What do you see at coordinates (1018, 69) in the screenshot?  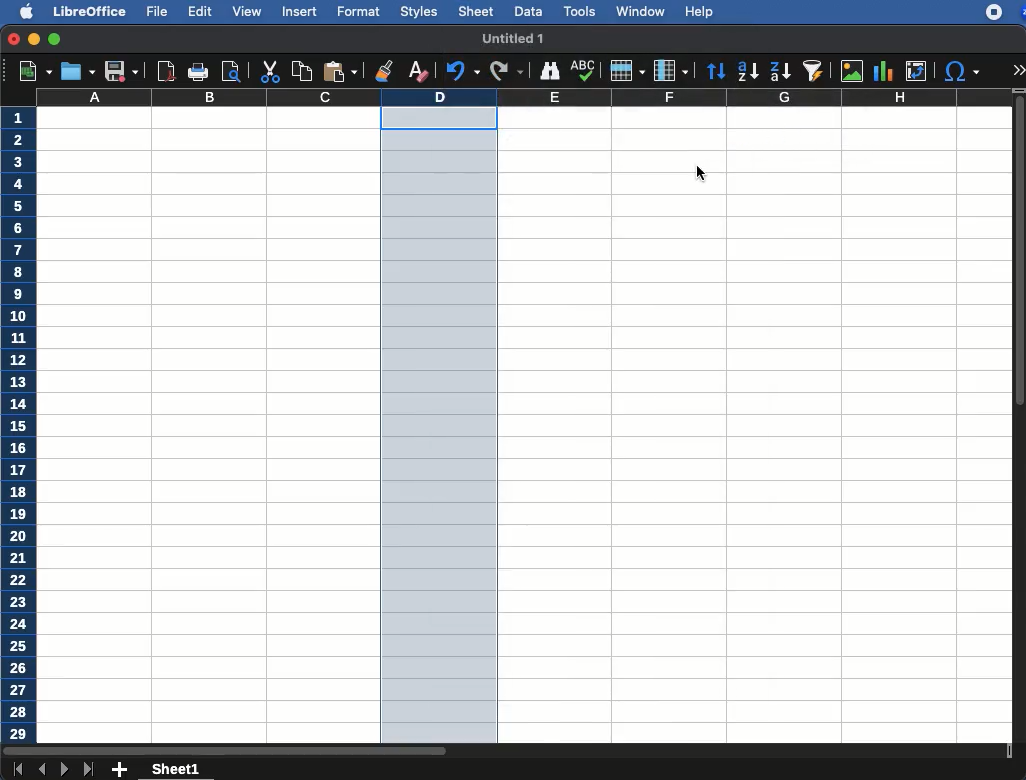 I see `expand` at bounding box center [1018, 69].